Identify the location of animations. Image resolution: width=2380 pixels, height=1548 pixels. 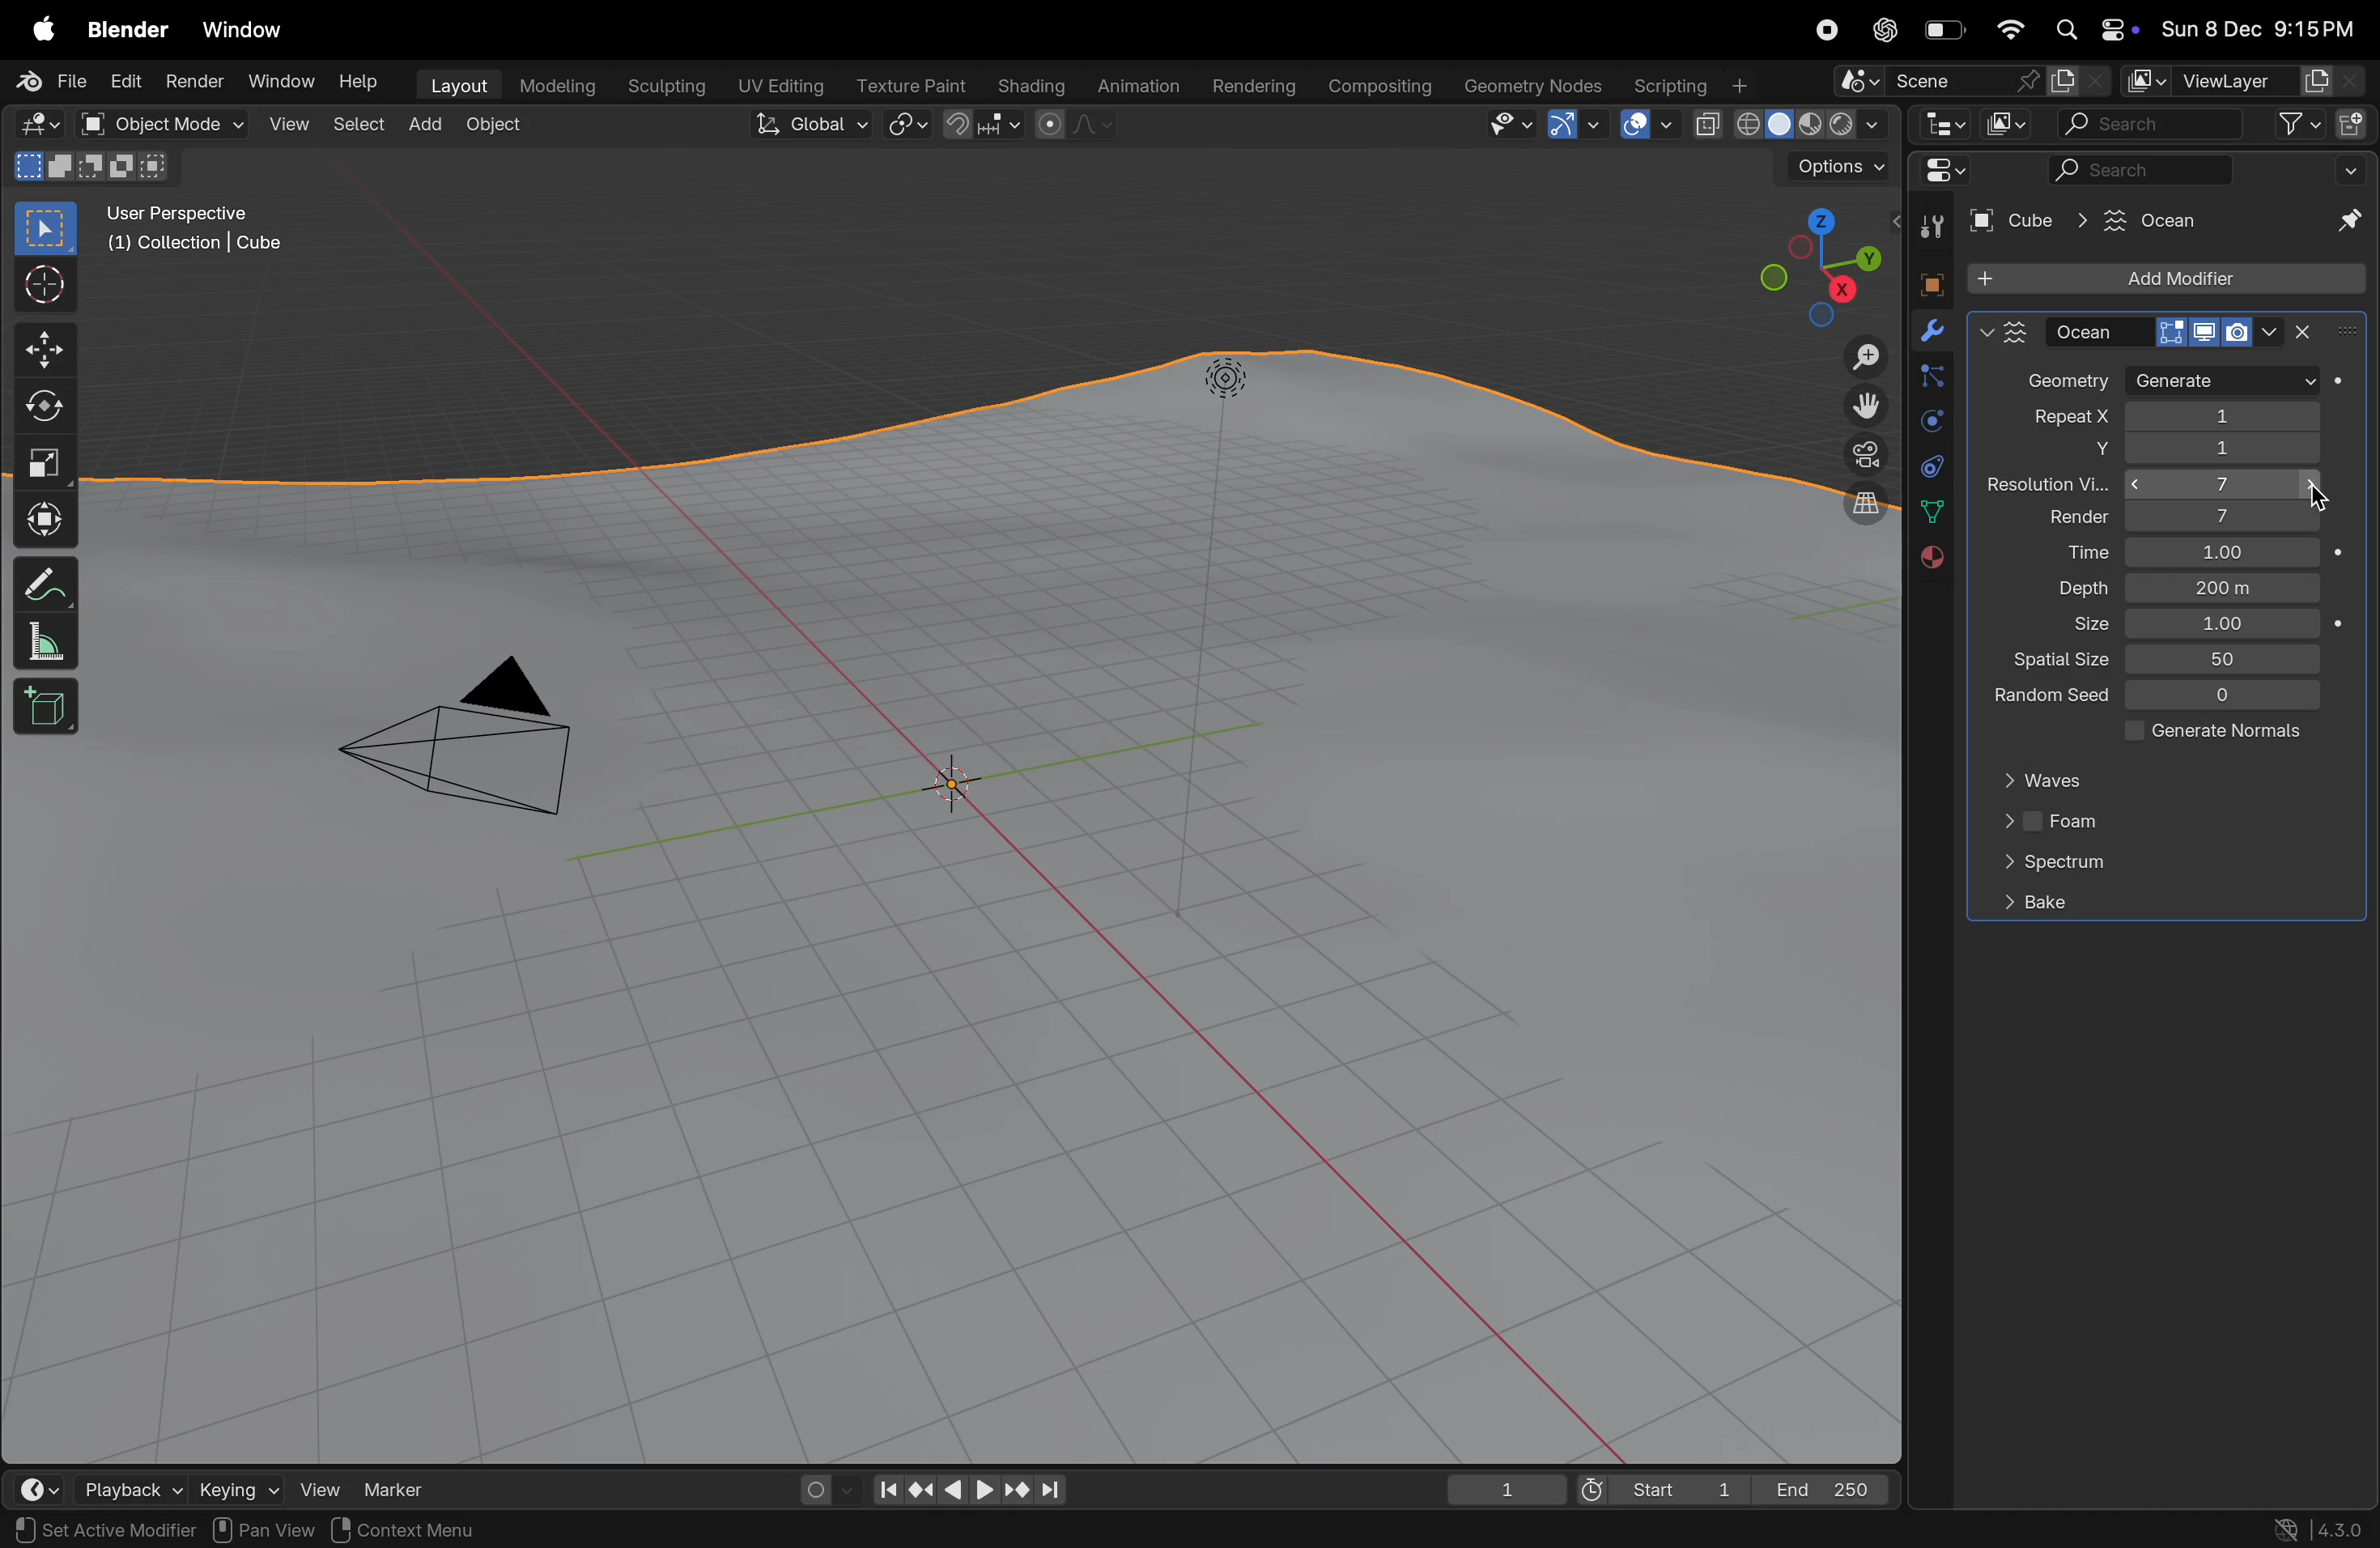
(1135, 87).